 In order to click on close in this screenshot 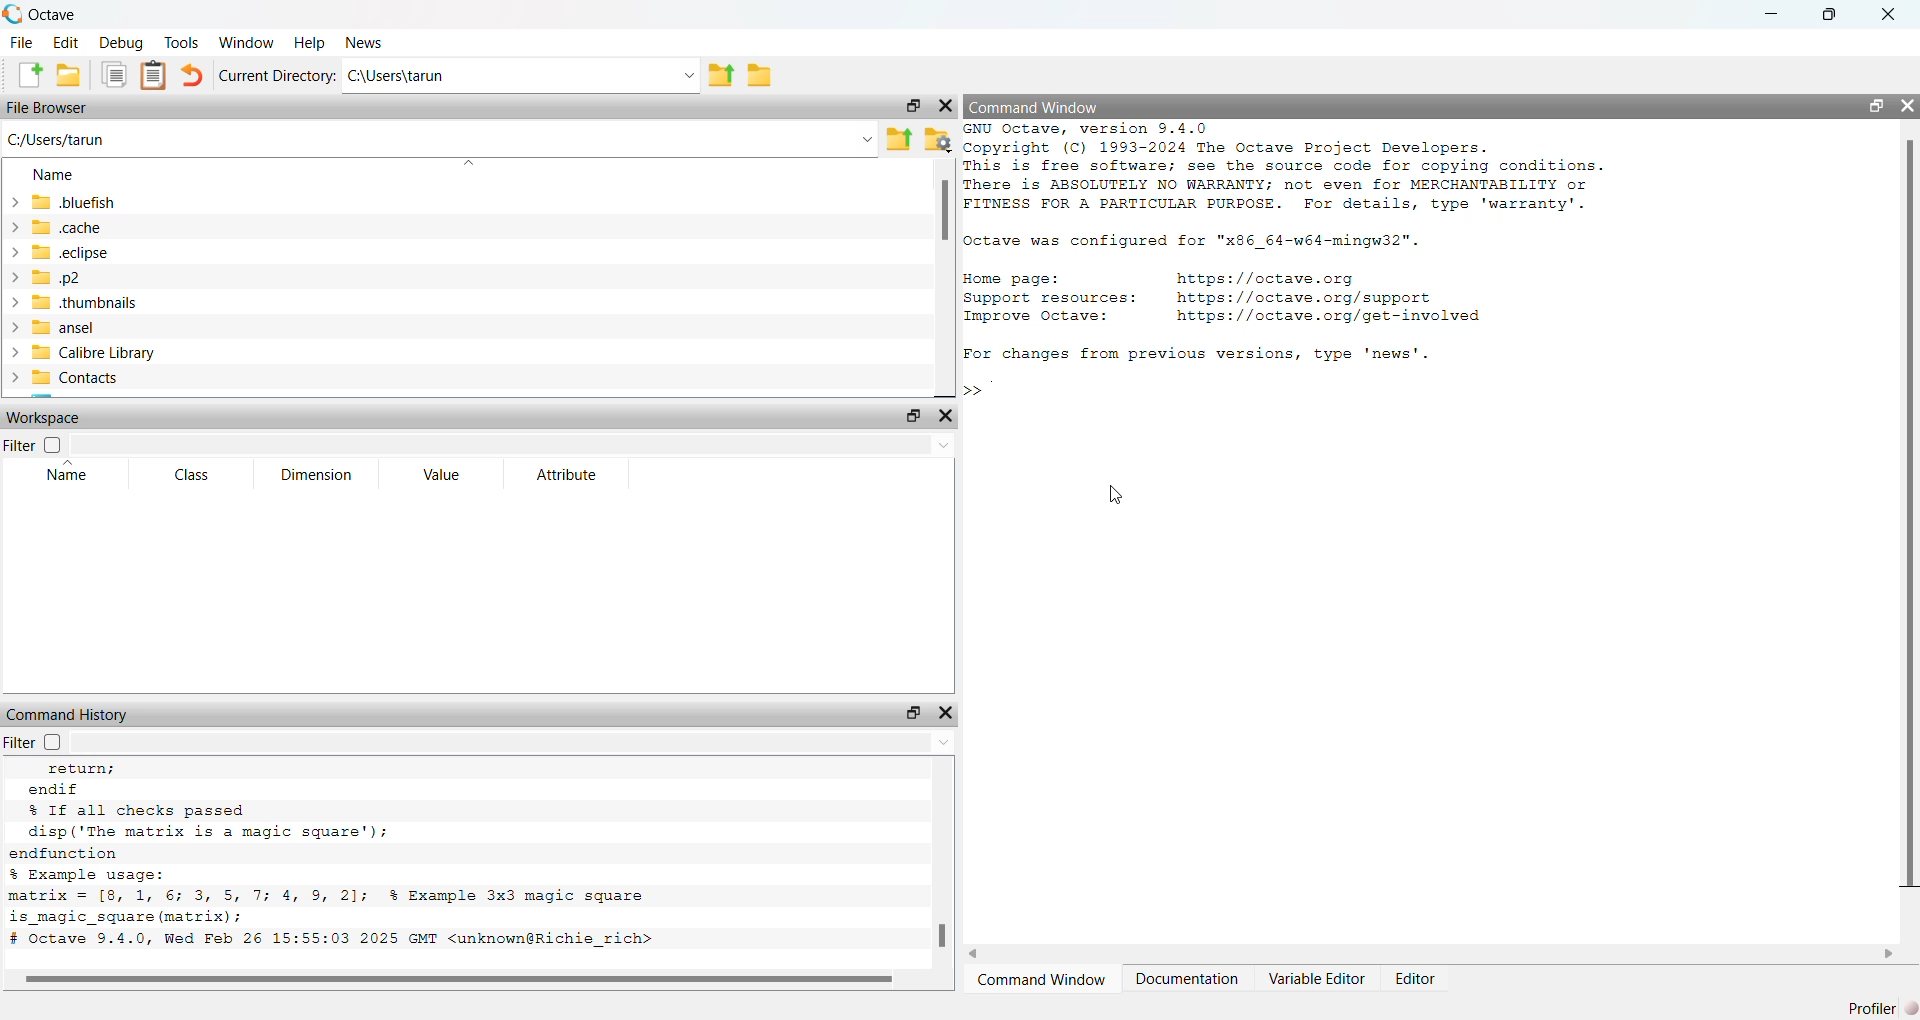, I will do `click(1907, 106)`.